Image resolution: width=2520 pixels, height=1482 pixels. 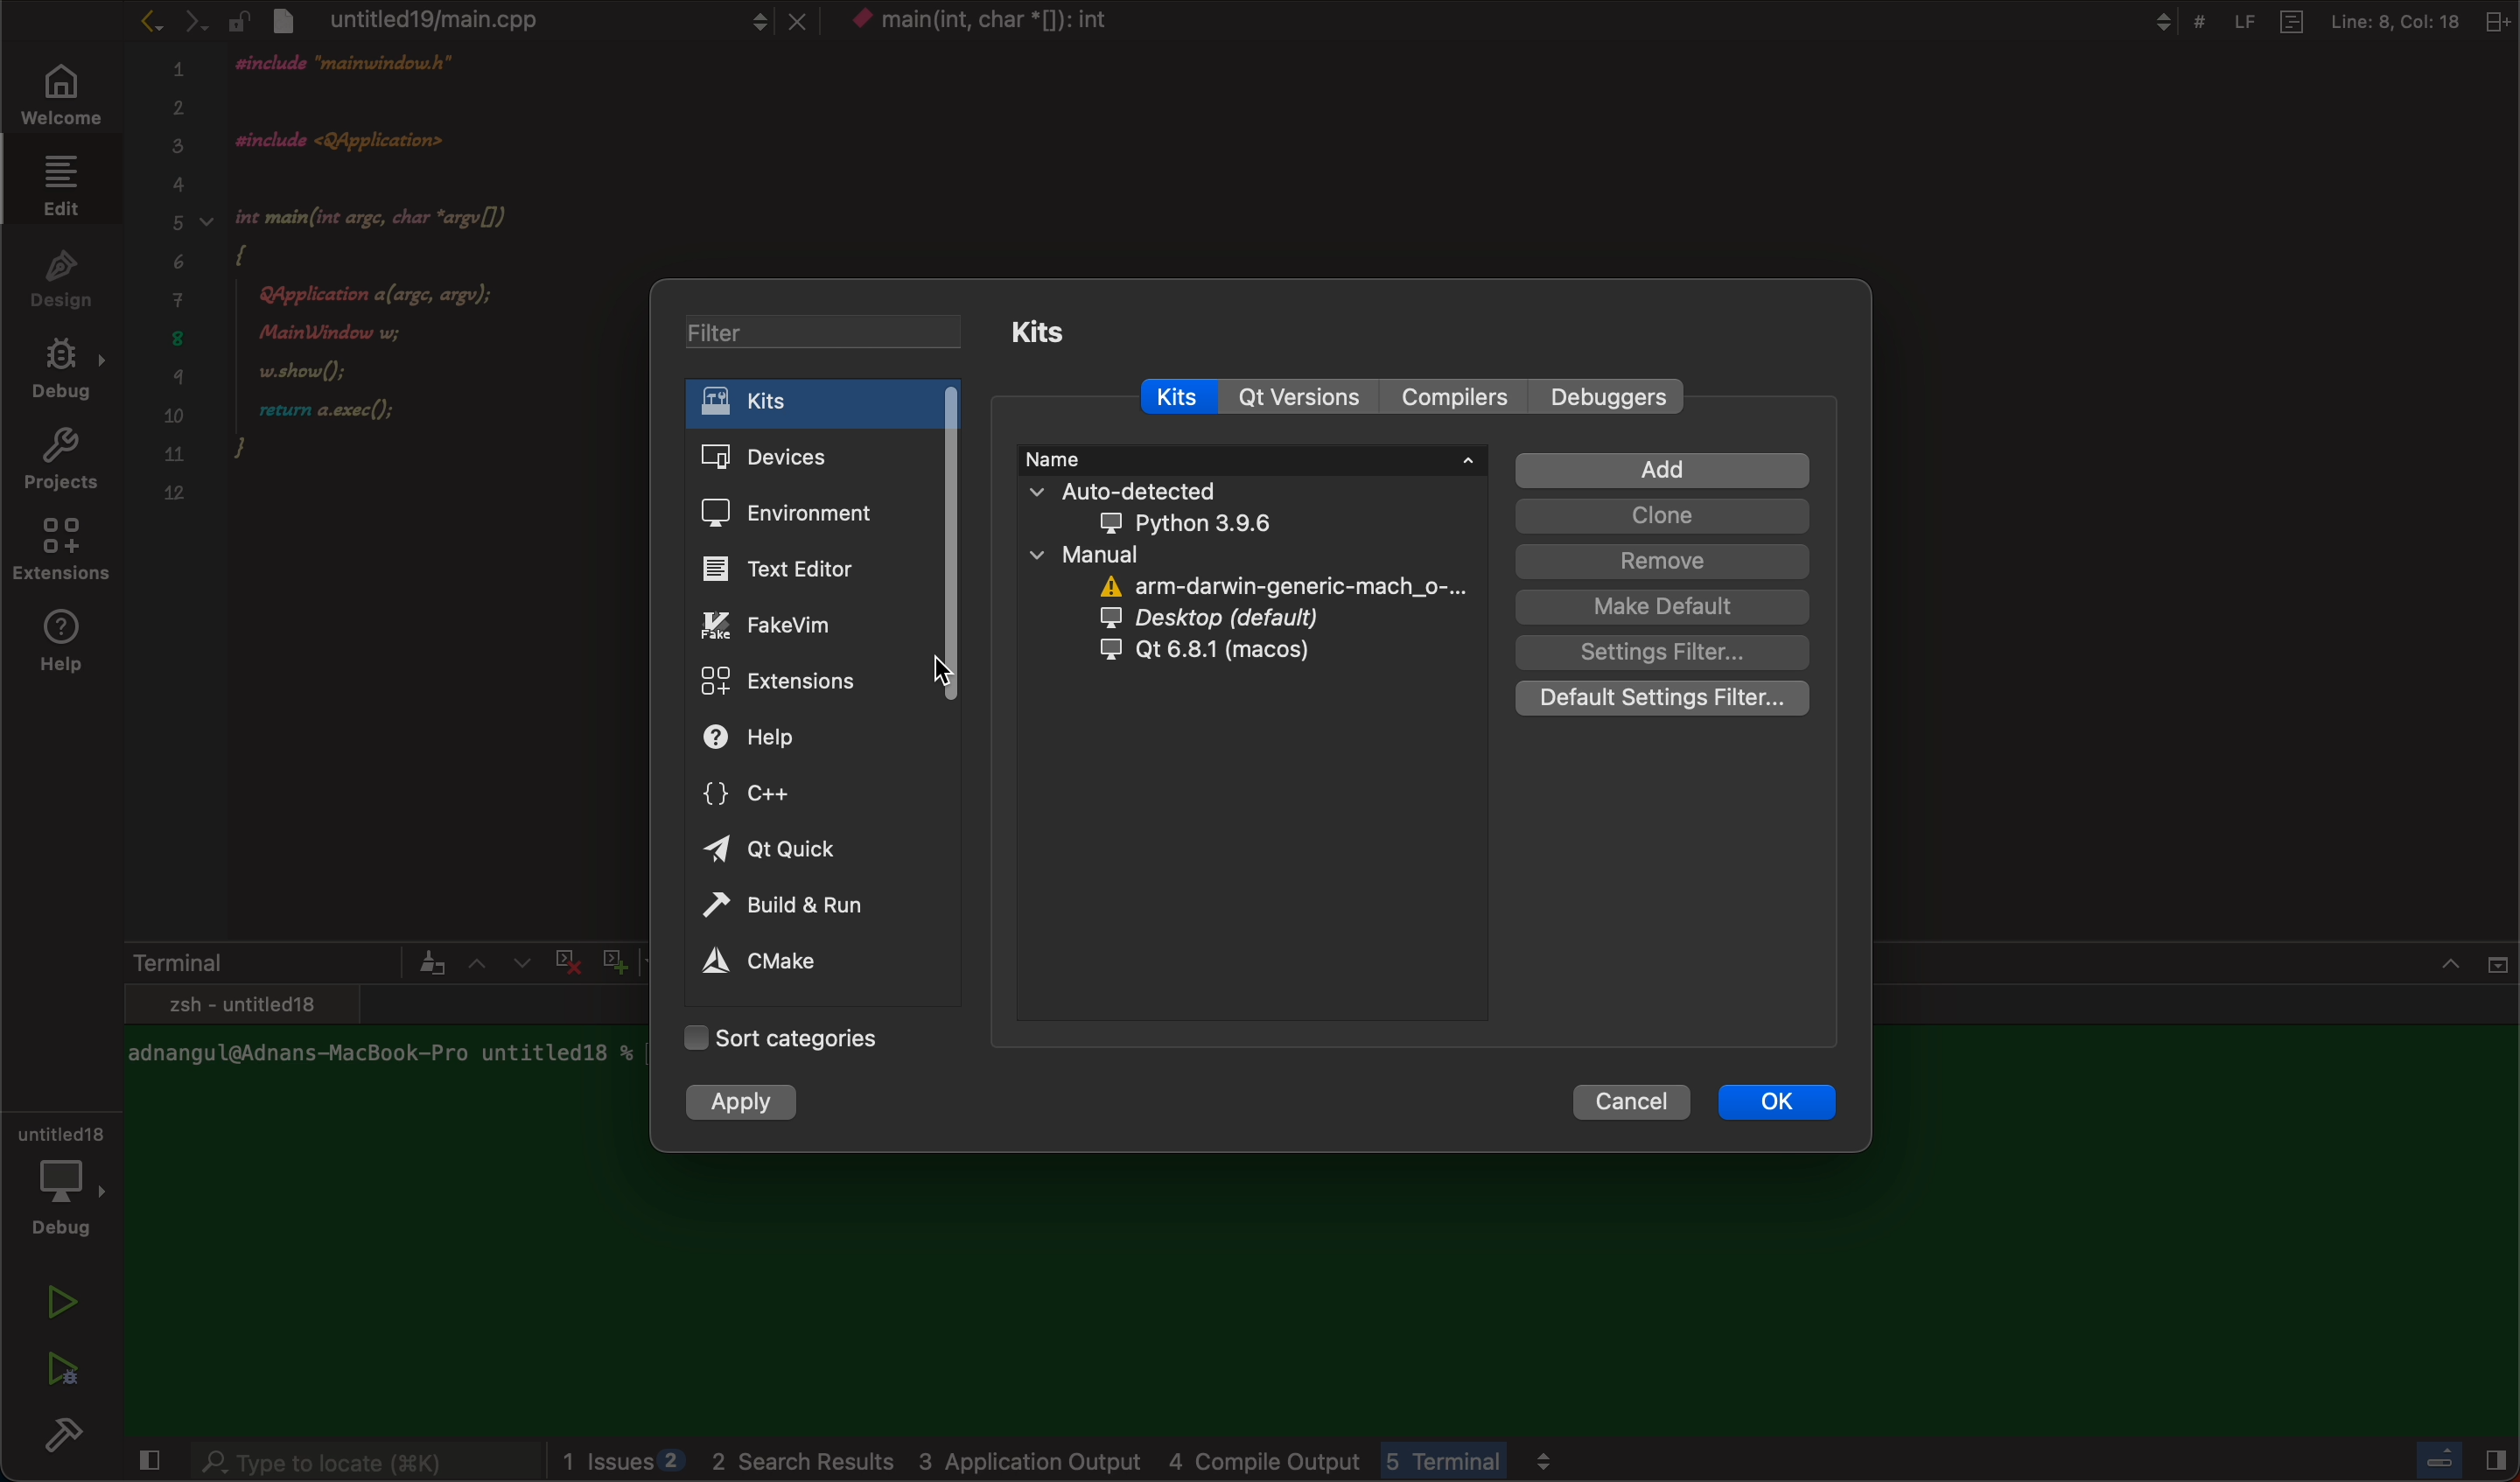 I want to click on help, so click(x=812, y=738).